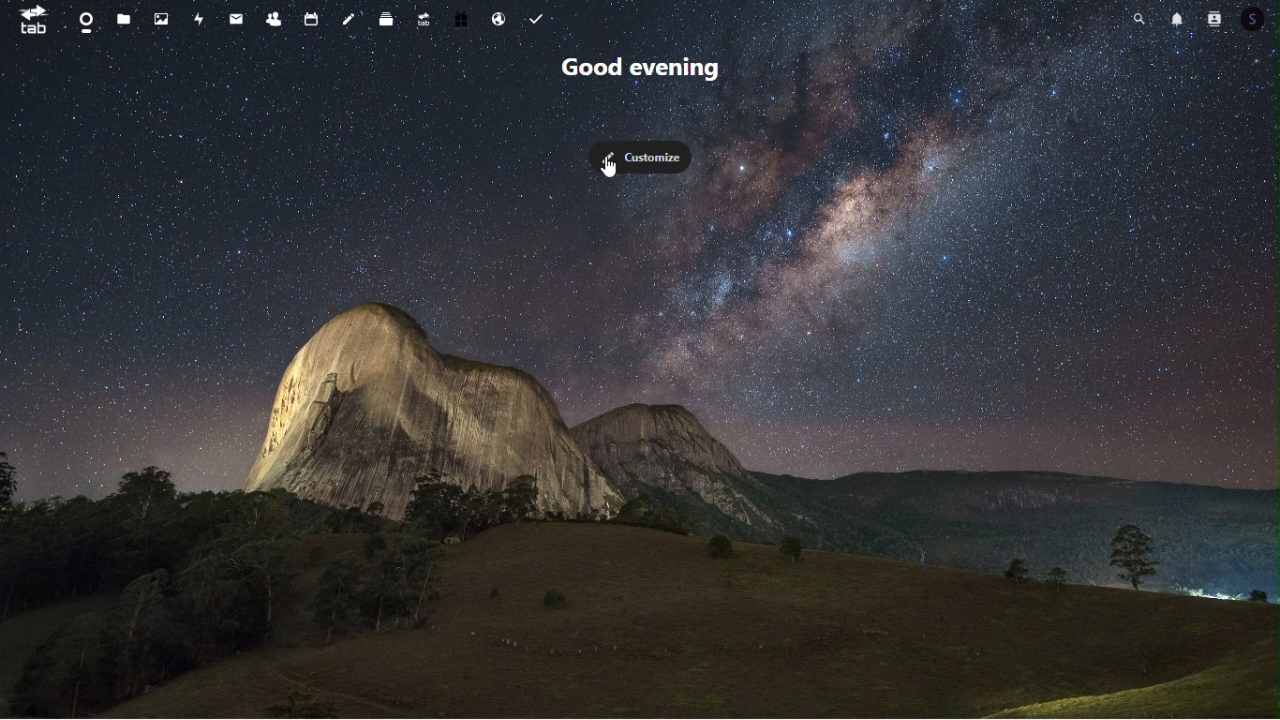 This screenshot has width=1280, height=720. What do you see at coordinates (350, 19) in the screenshot?
I see `Notes ` at bounding box center [350, 19].